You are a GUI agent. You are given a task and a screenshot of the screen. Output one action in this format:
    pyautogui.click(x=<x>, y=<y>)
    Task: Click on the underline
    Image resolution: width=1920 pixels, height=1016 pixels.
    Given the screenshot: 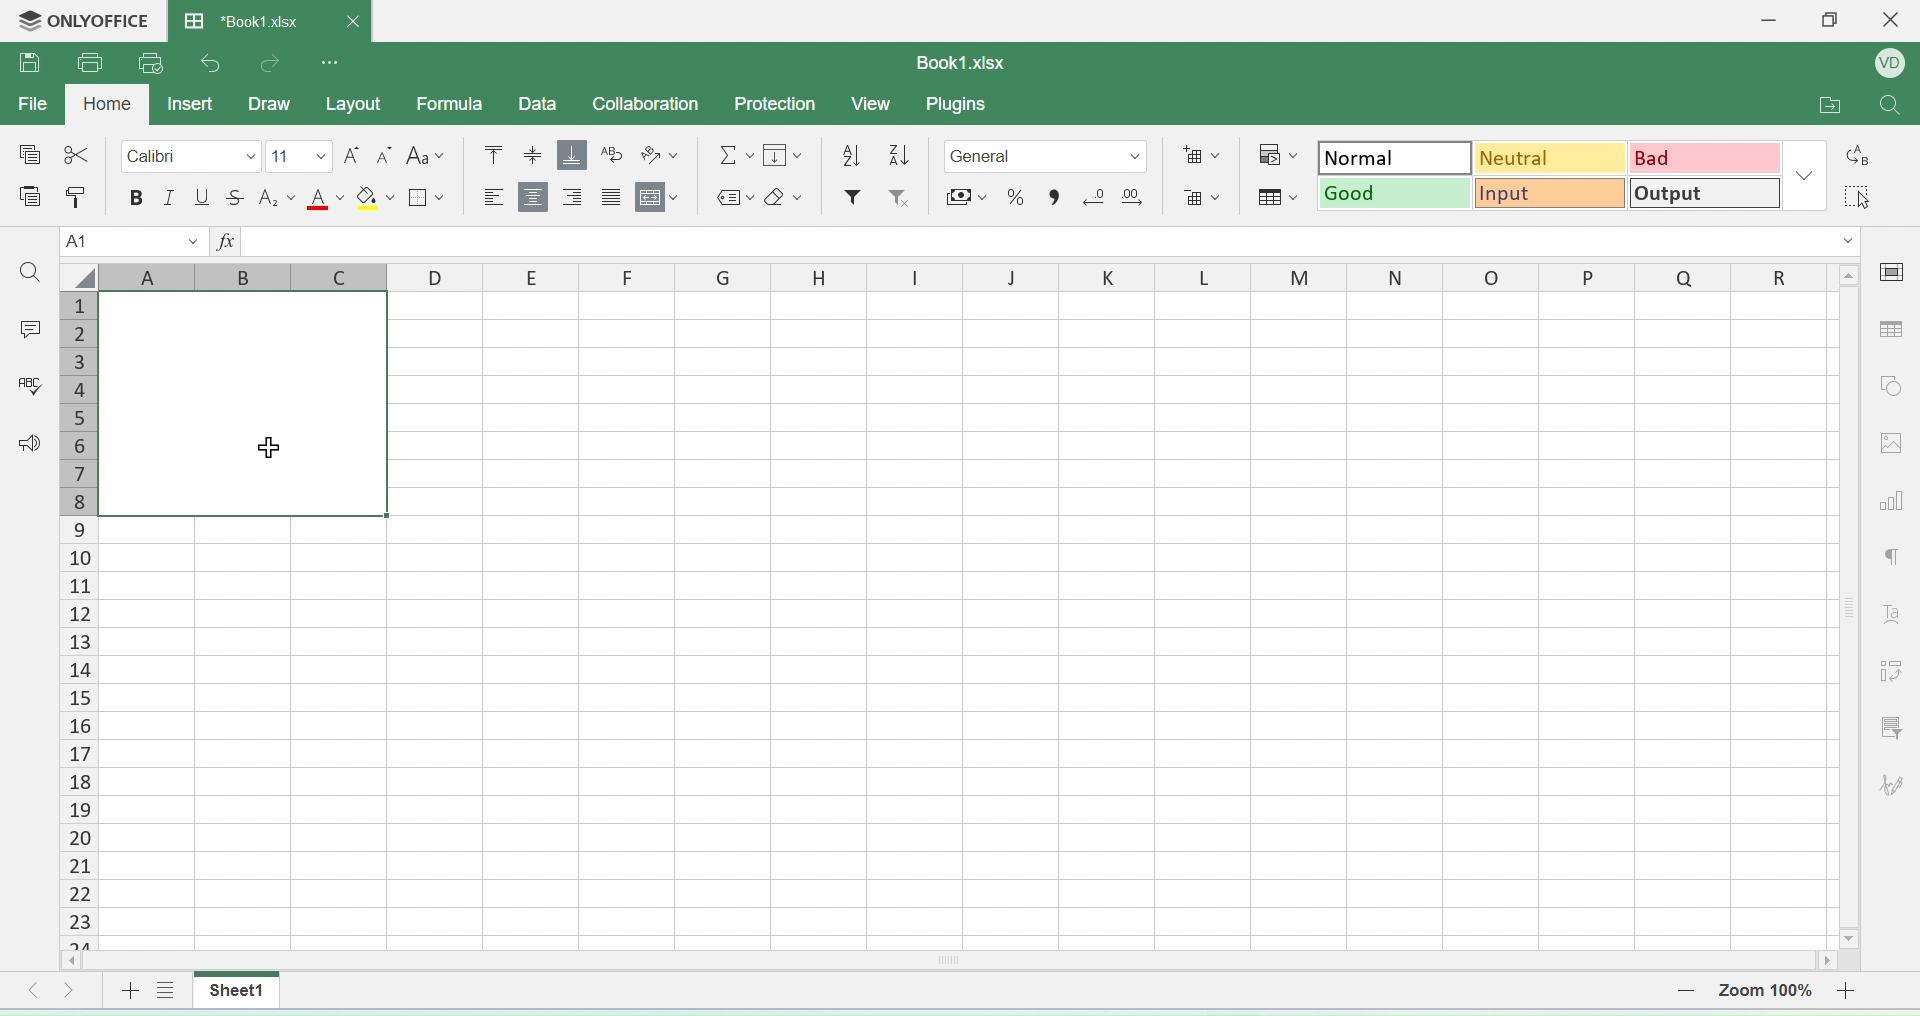 What is the action you would take?
    pyautogui.click(x=201, y=198)
    